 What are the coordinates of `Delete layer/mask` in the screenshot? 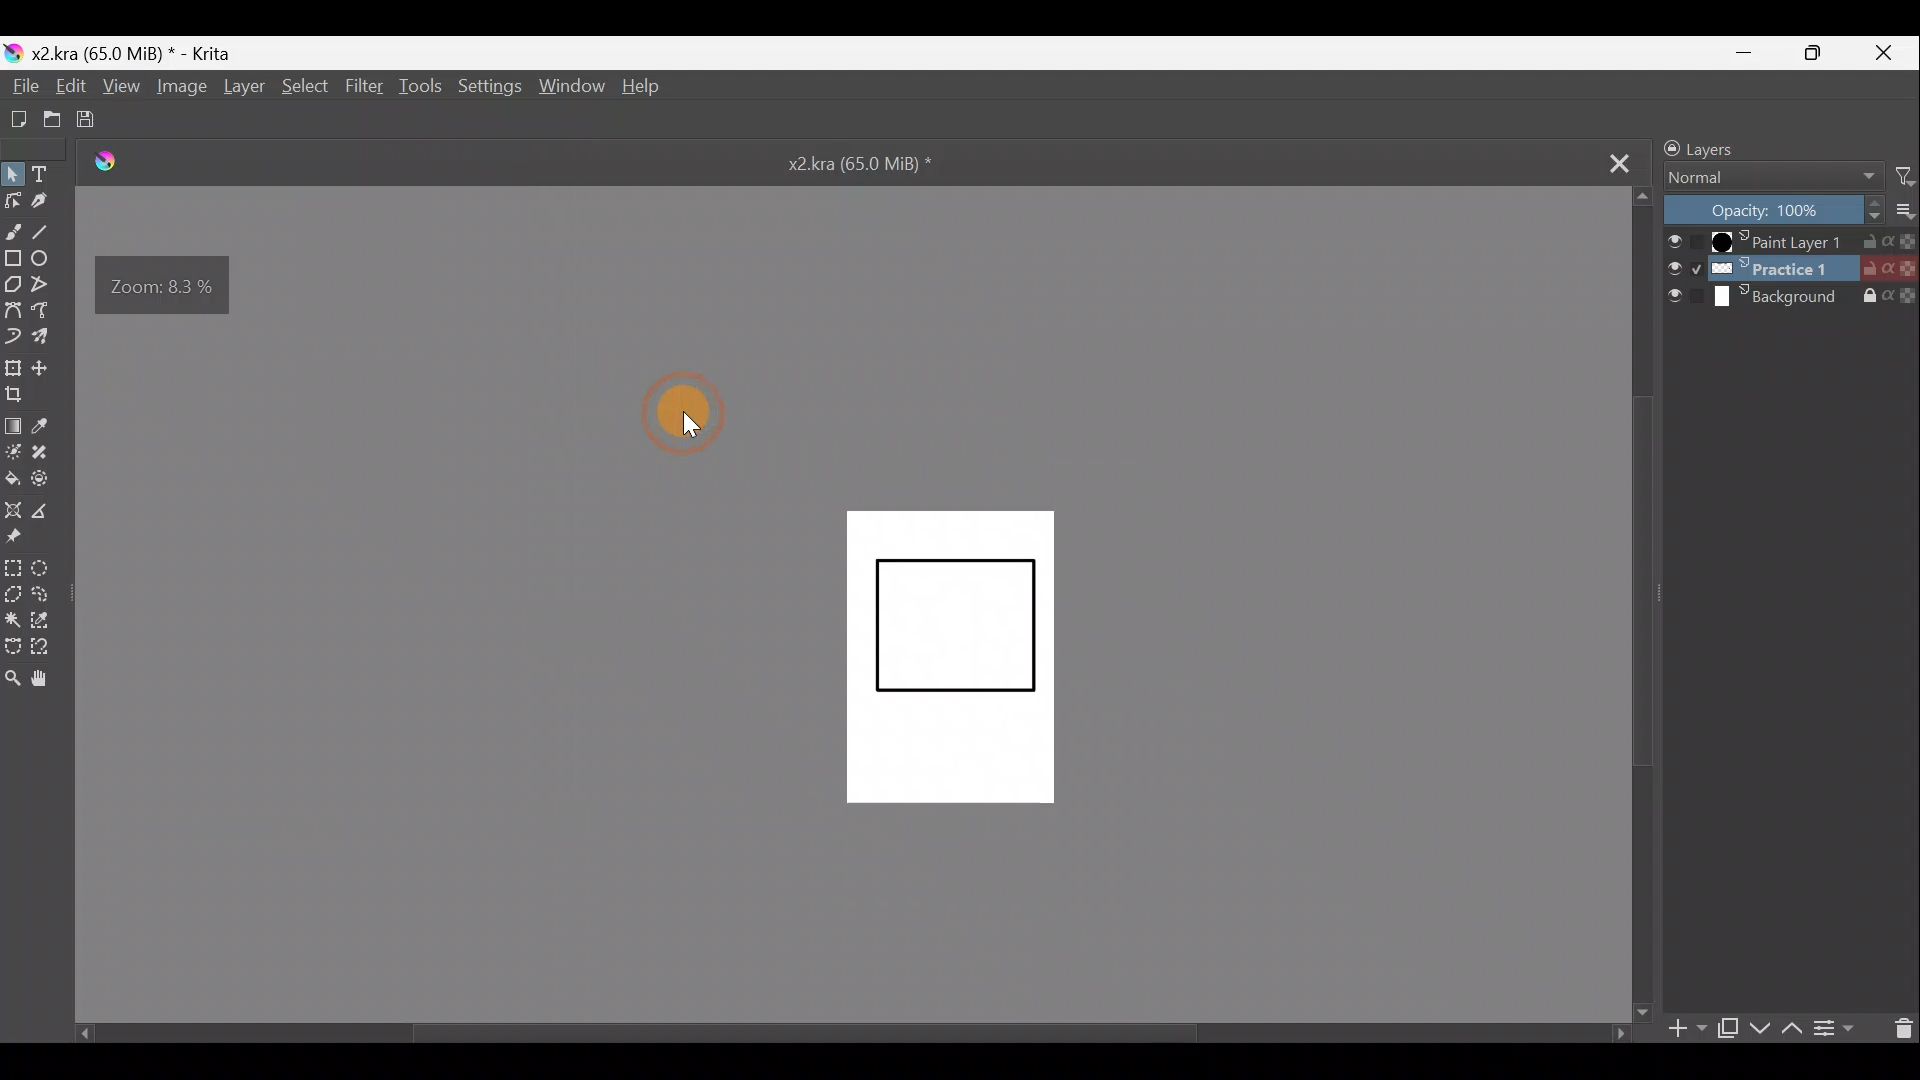 It's located at (1898, 1028).